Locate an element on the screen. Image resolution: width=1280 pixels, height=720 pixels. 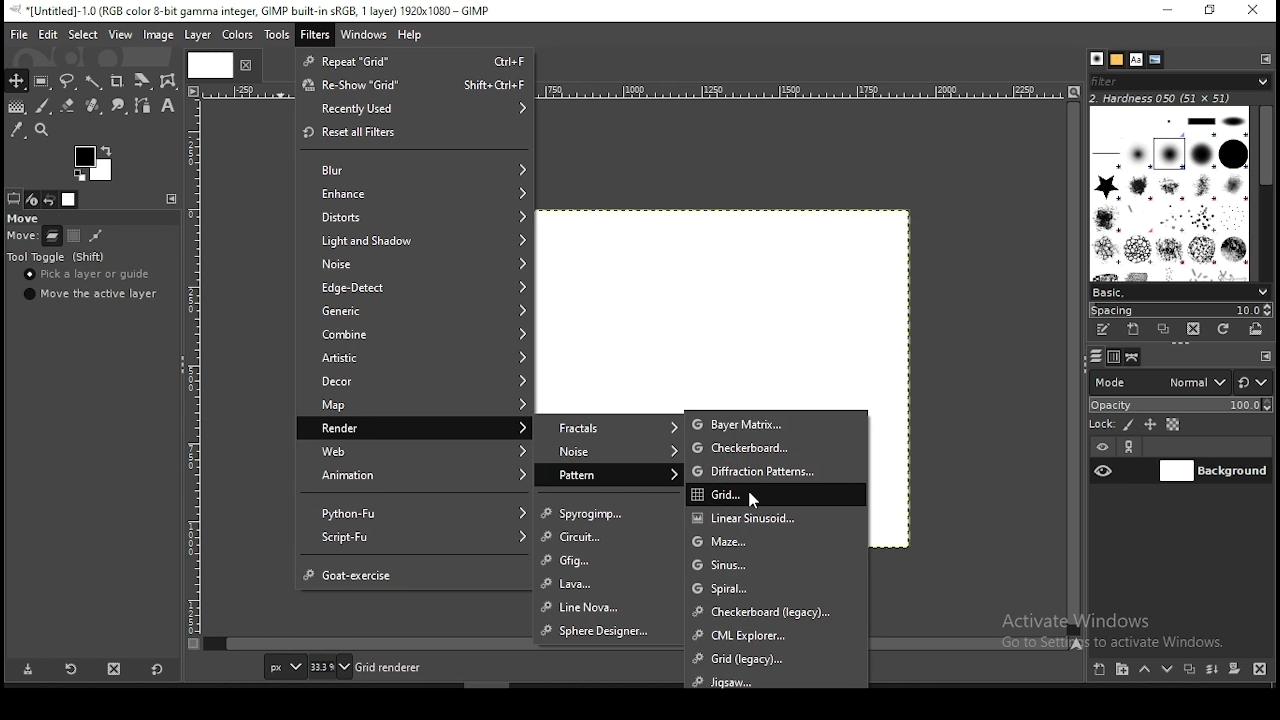
brush tool is located at coordinates (44, 106).